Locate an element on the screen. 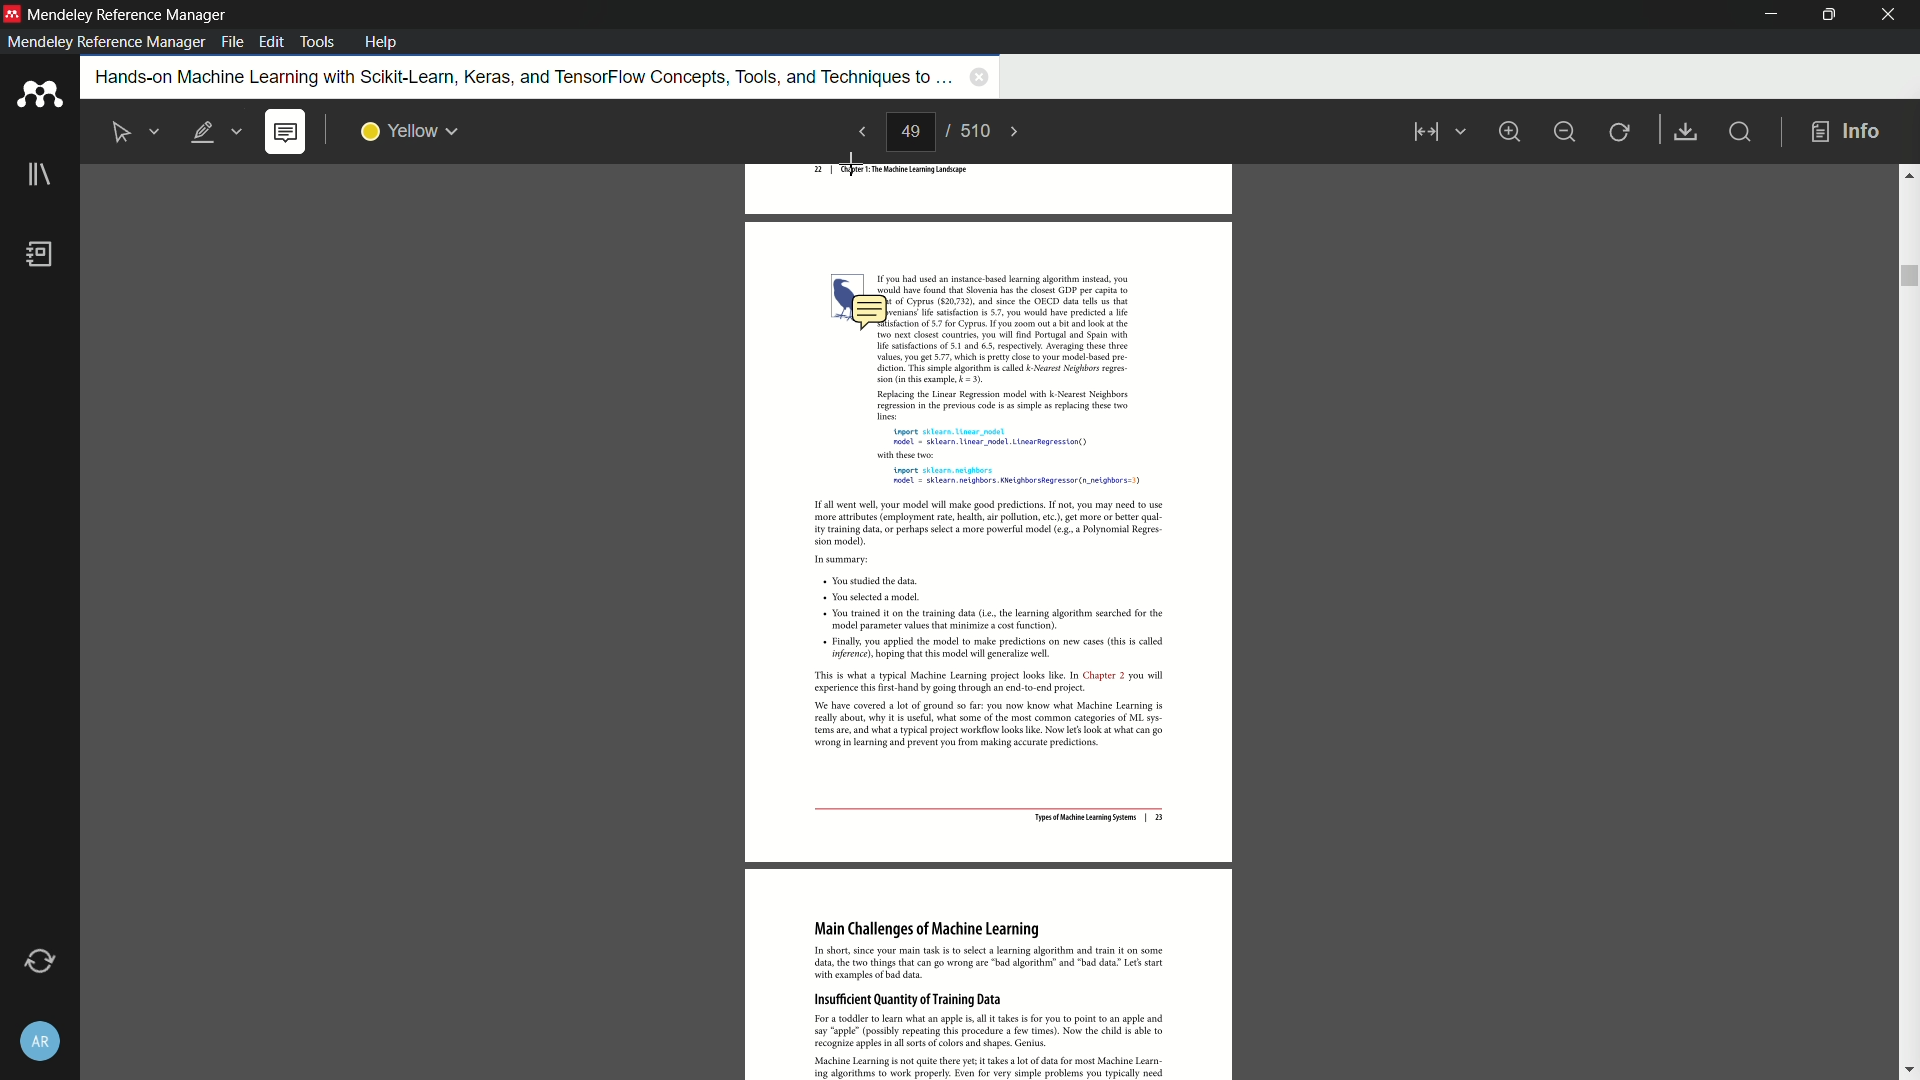 Image resolution: width=1920 pixels, height=1080 pixels. close book is located at coordinates (976, 79).